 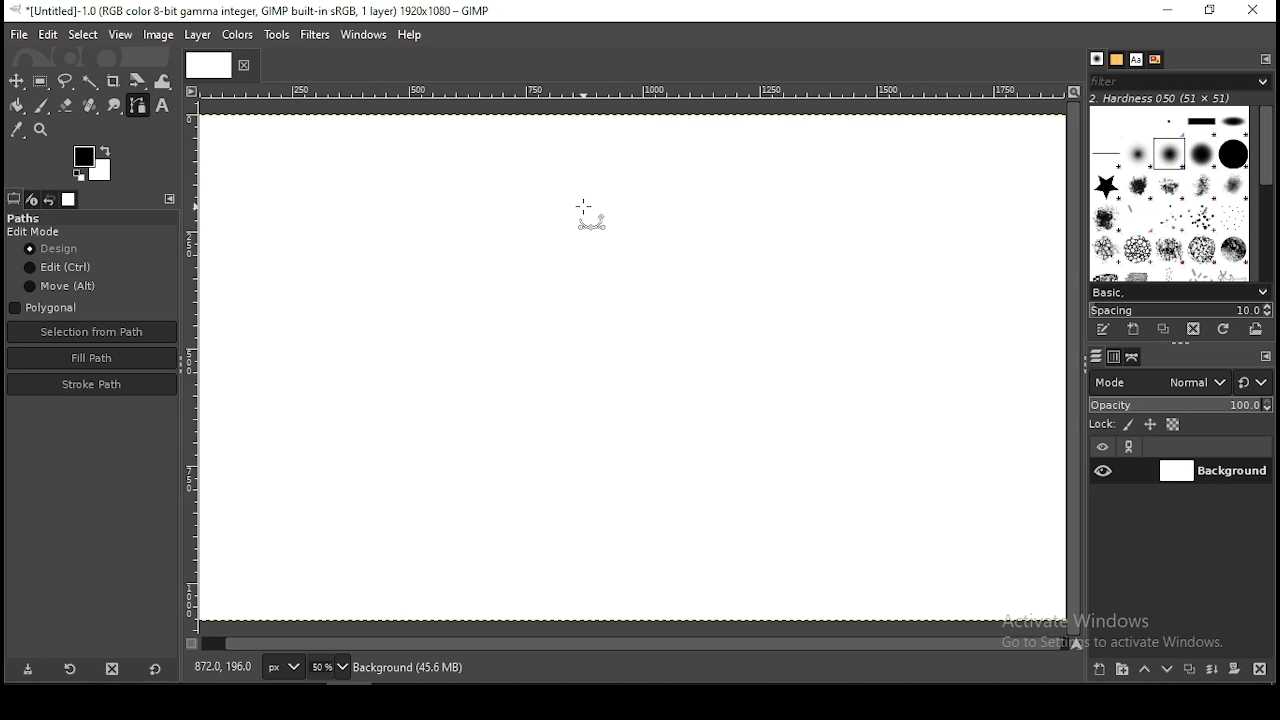 I want to click on polygon, so click(x=45, y=307).